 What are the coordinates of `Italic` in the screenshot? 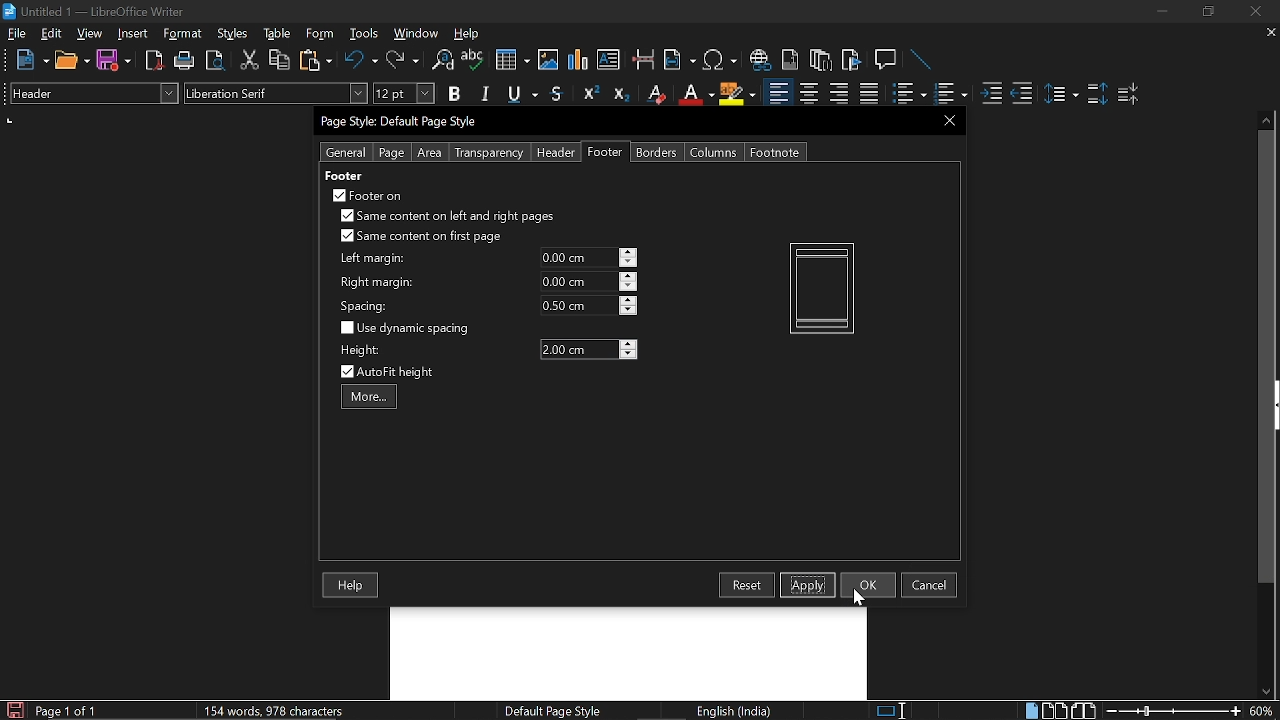 It's located at (486, 94).